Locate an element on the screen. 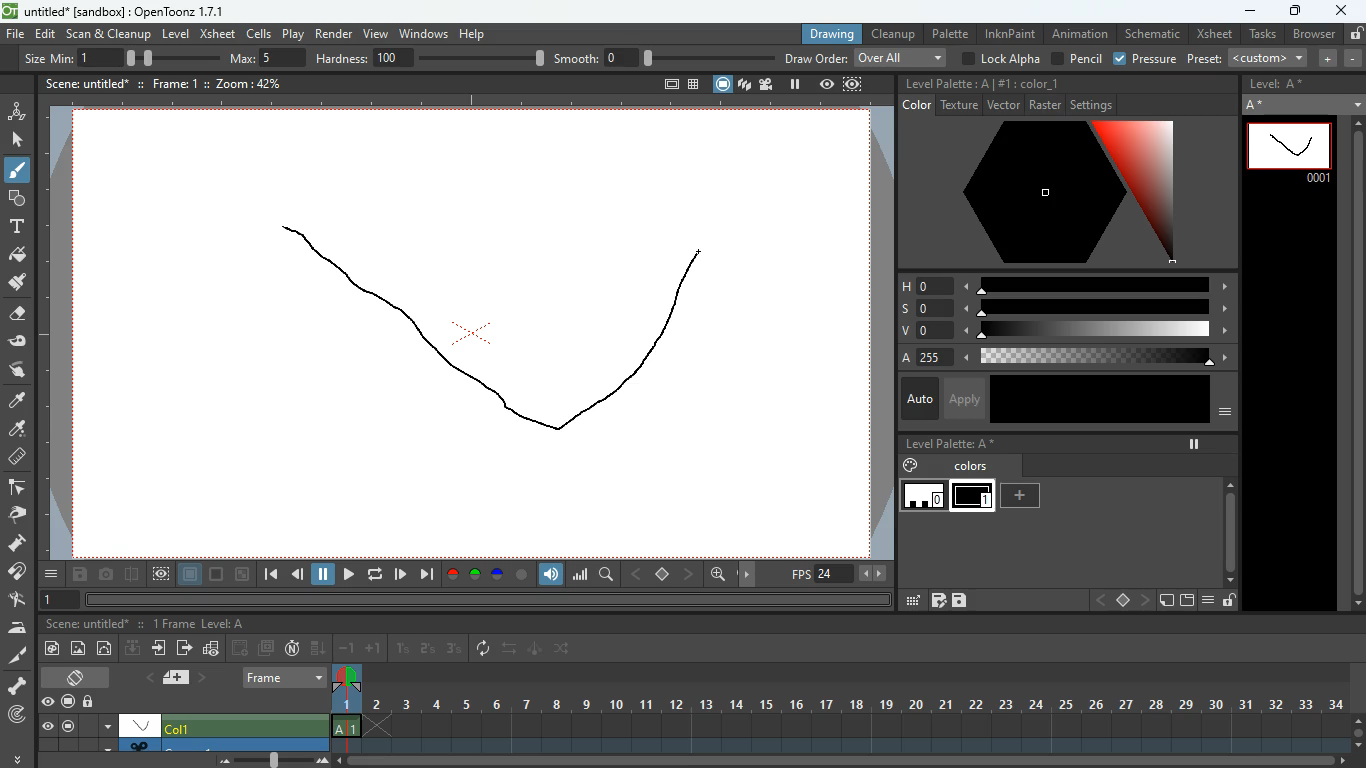 This screenshot has width=1366, height=768. +1 is located at coordinates (374, 649).